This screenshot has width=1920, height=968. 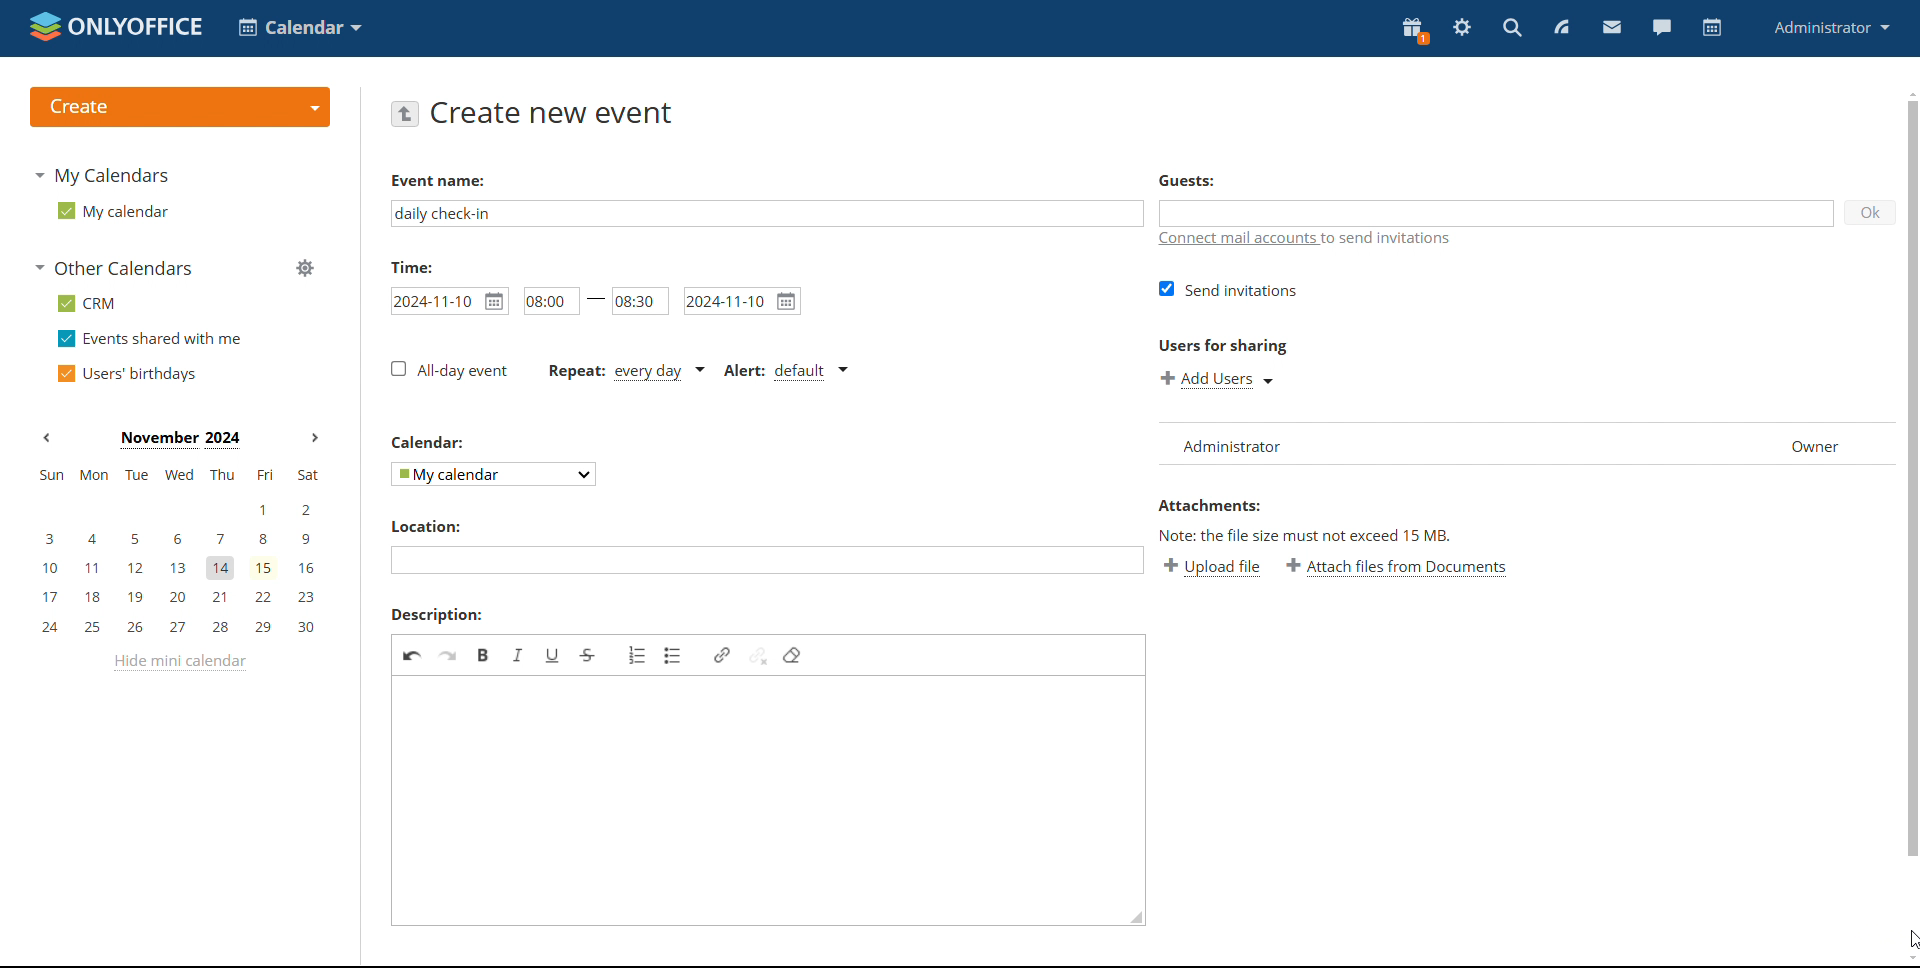 What do you see at coordinates (126, 374) in the screenshot?
I see `users' birthdays` at bounding box center [126, 374].